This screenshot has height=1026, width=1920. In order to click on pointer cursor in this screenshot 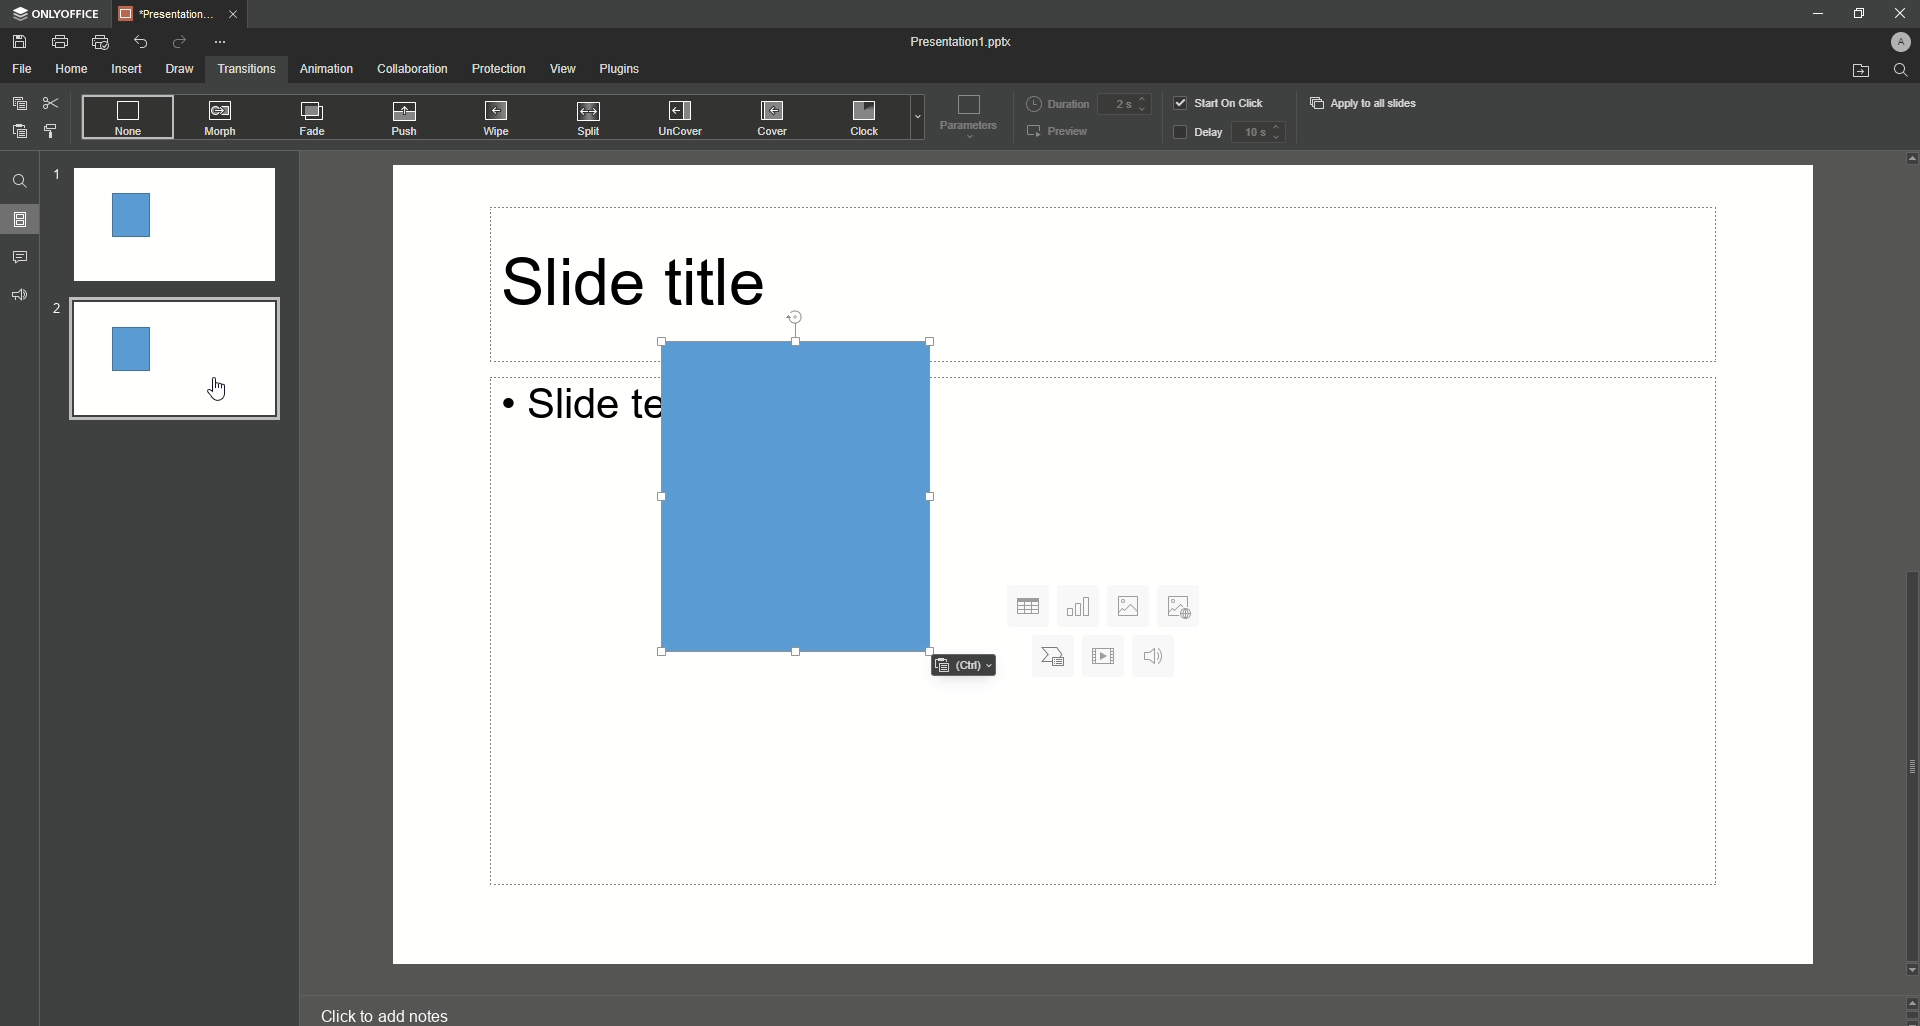, I will do `click(210, 392)`.